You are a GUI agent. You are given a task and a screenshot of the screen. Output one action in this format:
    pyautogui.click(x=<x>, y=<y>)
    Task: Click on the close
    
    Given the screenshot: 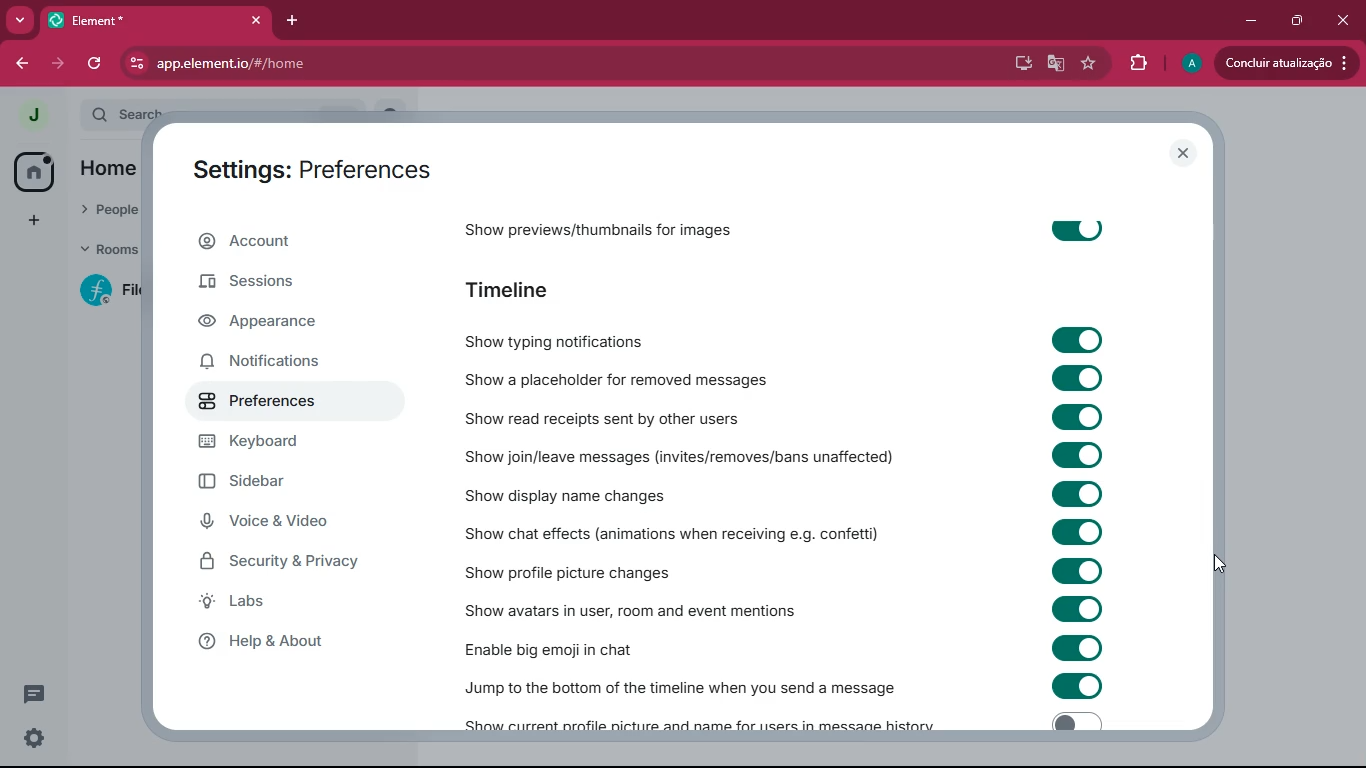 What is the action you would take?
    pyautogui.click(x=1343, y=21)
    